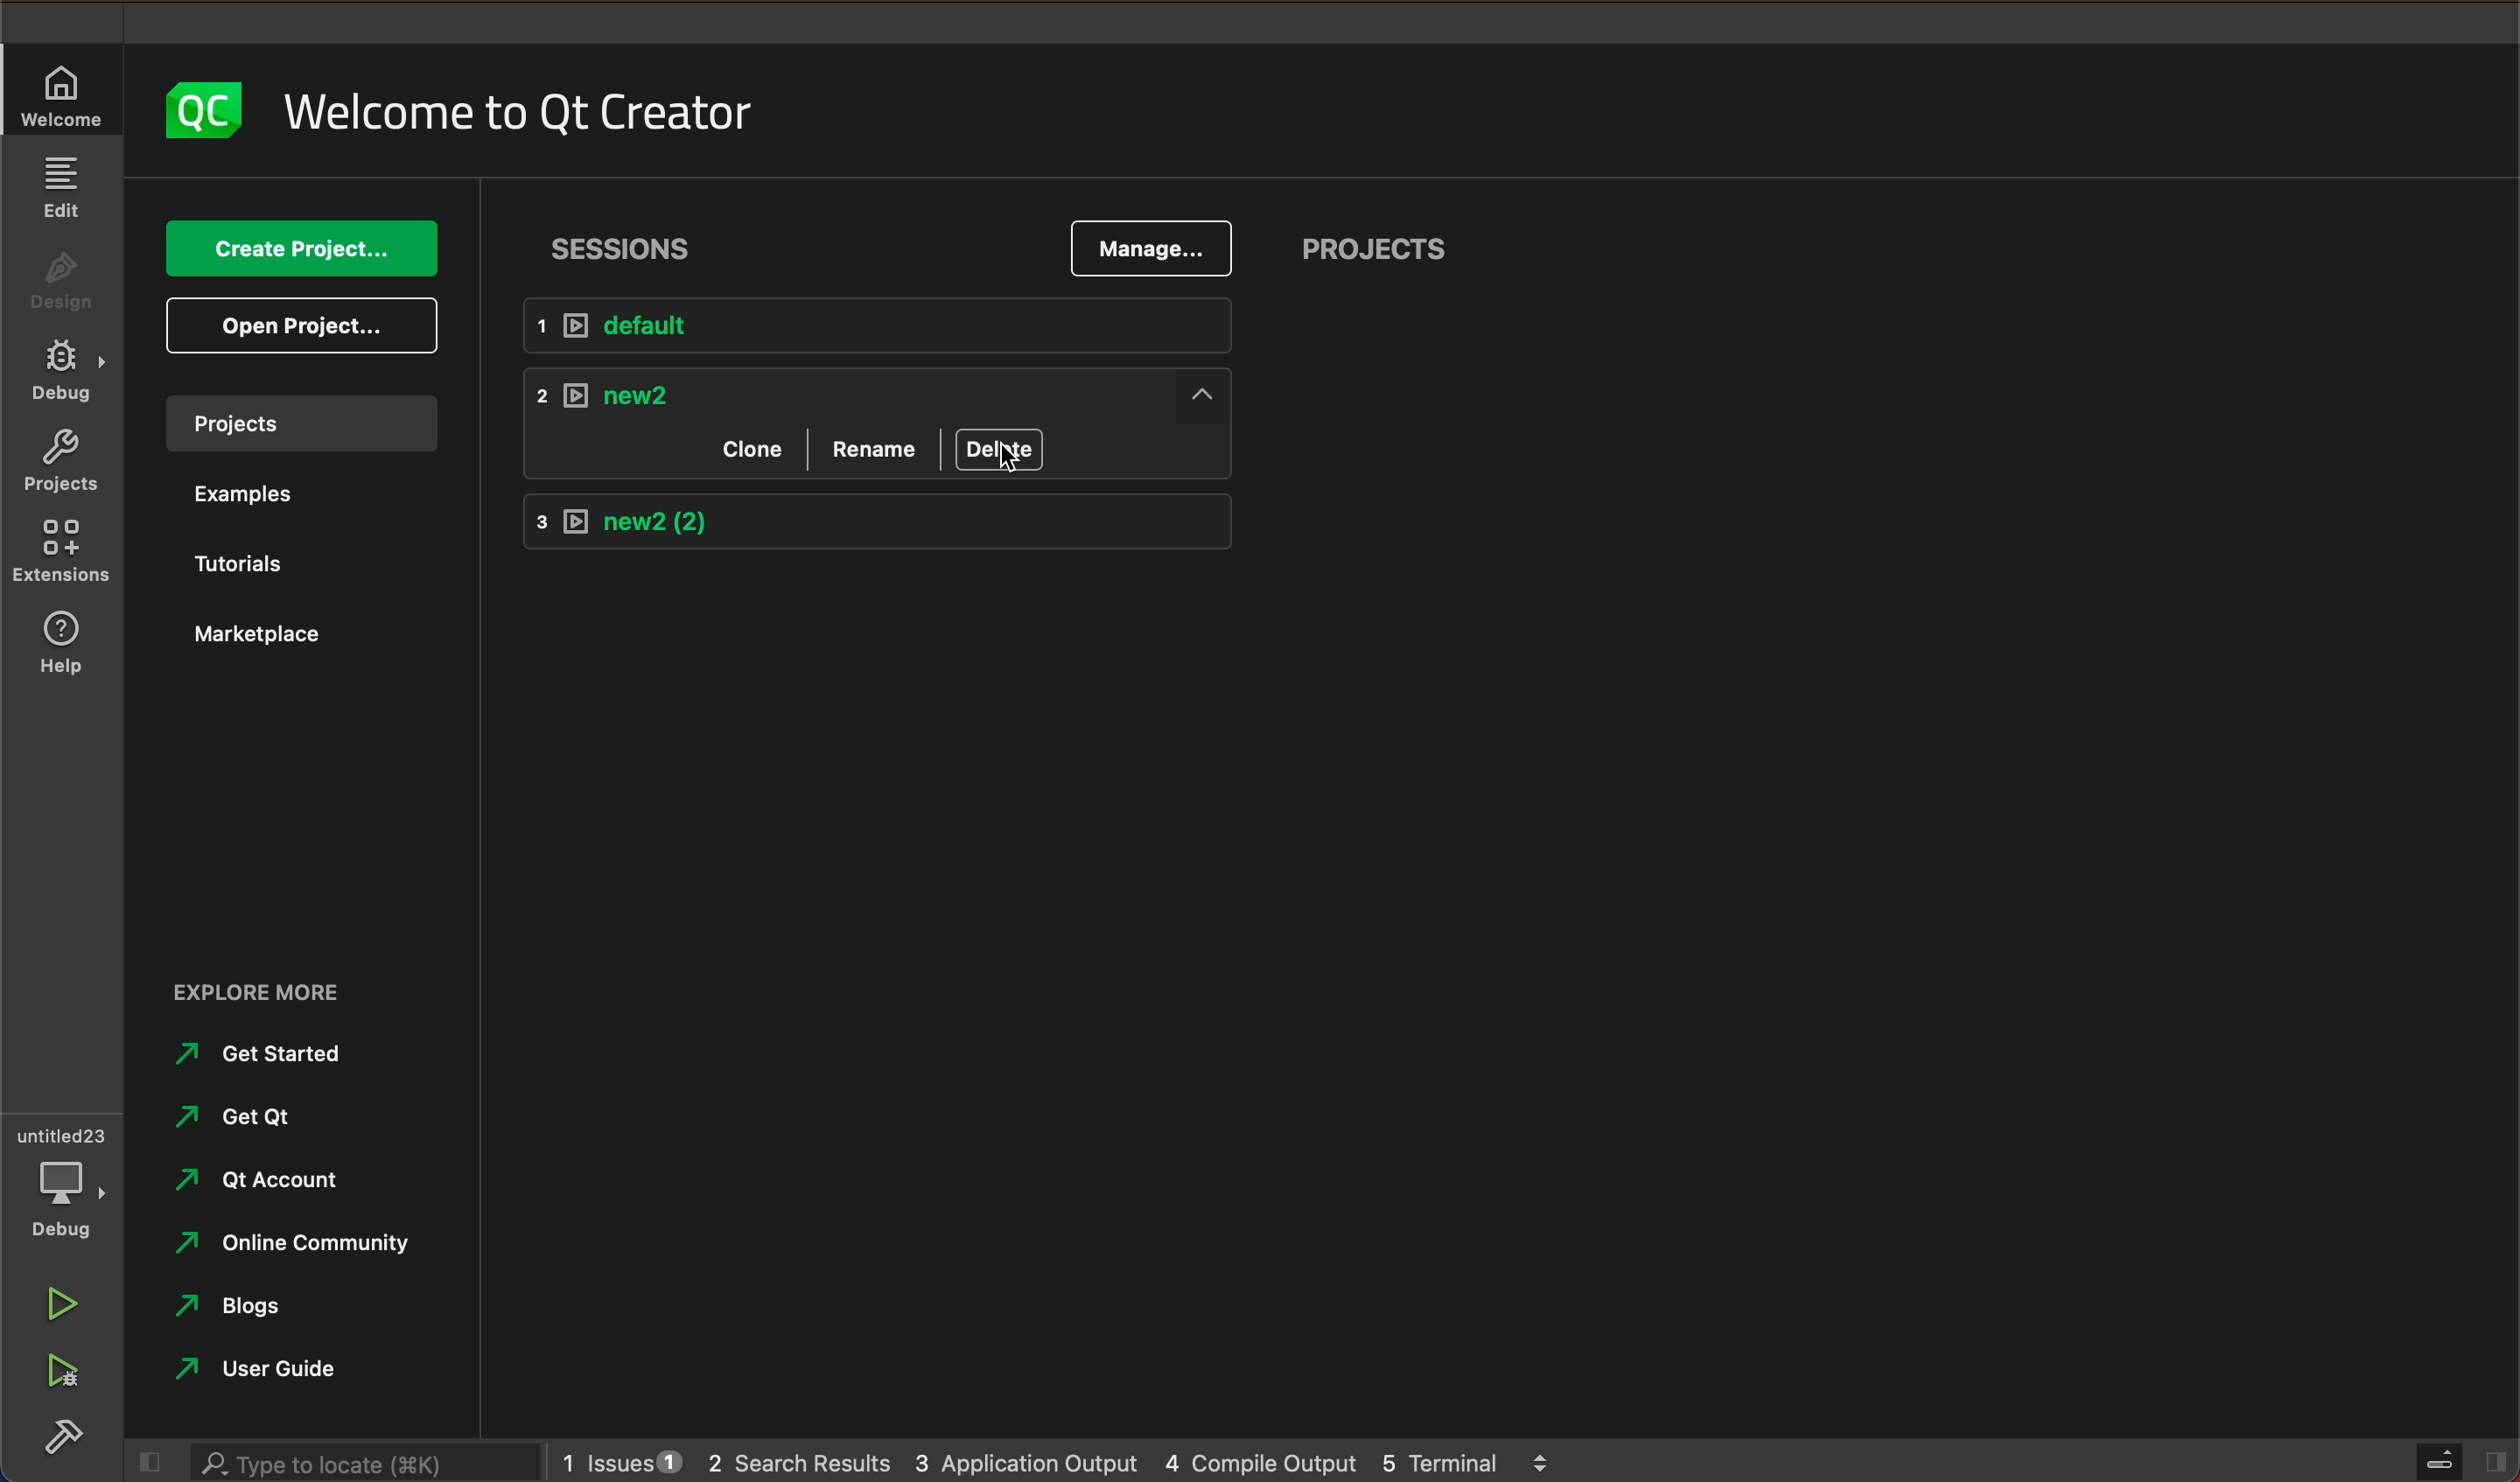 The height and width of the screenshot is (1482, 2520). Describe the element at coordinates (271, 1372) in the screenshot. I see `user guide` at that location.